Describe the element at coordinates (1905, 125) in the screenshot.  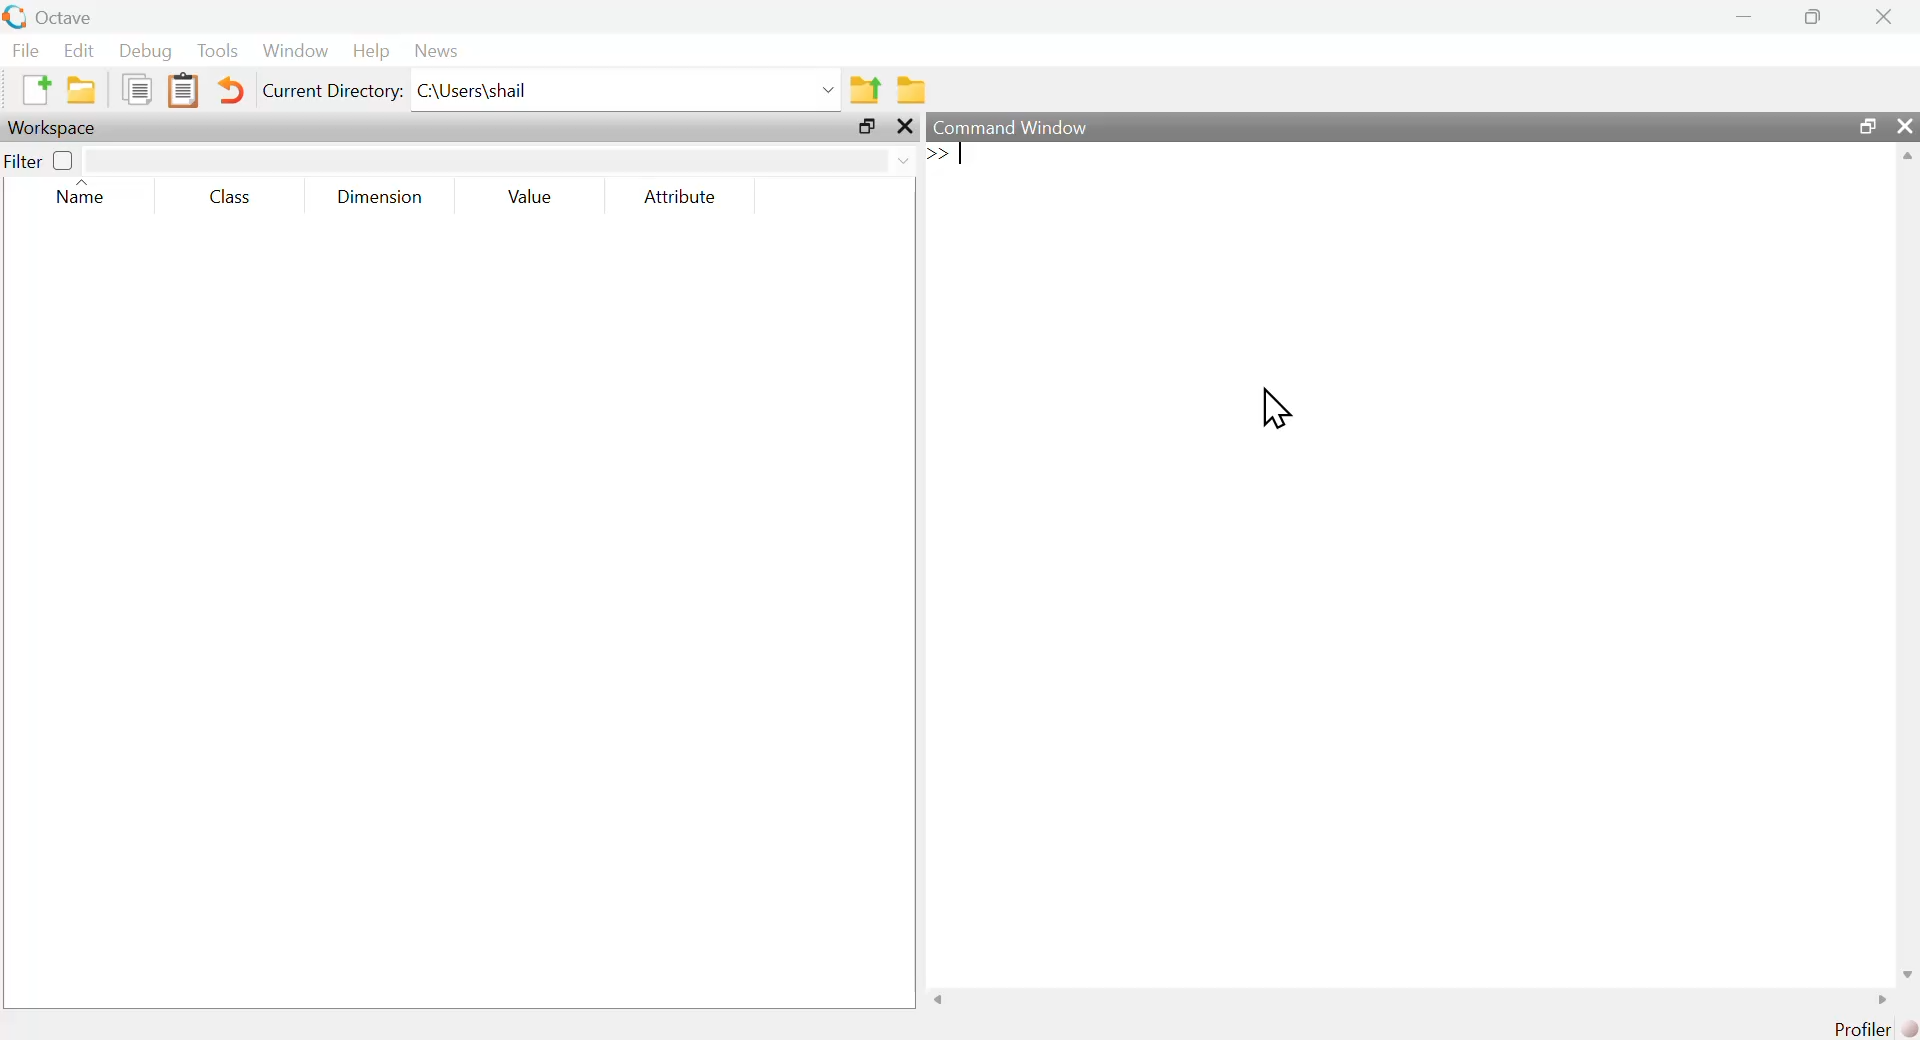
I see `close` at that location.